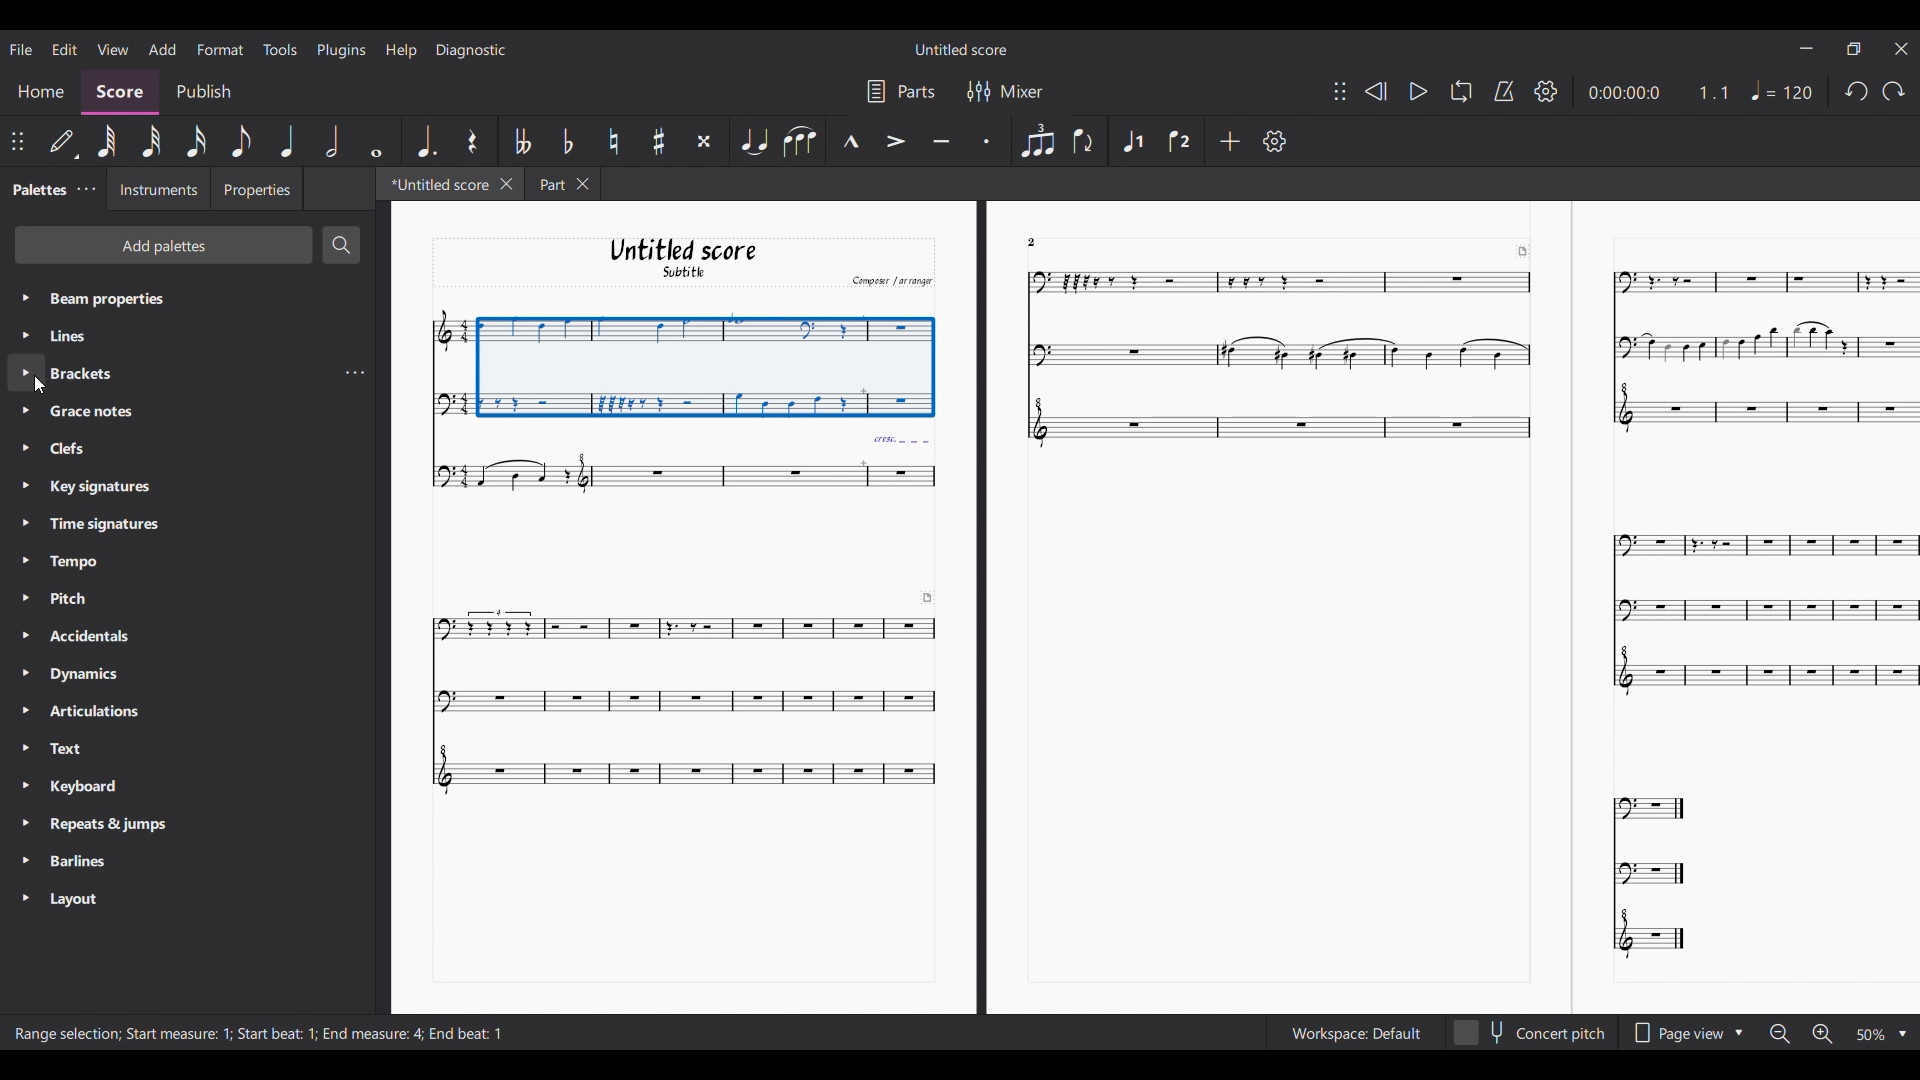 Image resolution: width=1920 pixels, height=1080 pixels. I want to click on , so click(1649, 871).